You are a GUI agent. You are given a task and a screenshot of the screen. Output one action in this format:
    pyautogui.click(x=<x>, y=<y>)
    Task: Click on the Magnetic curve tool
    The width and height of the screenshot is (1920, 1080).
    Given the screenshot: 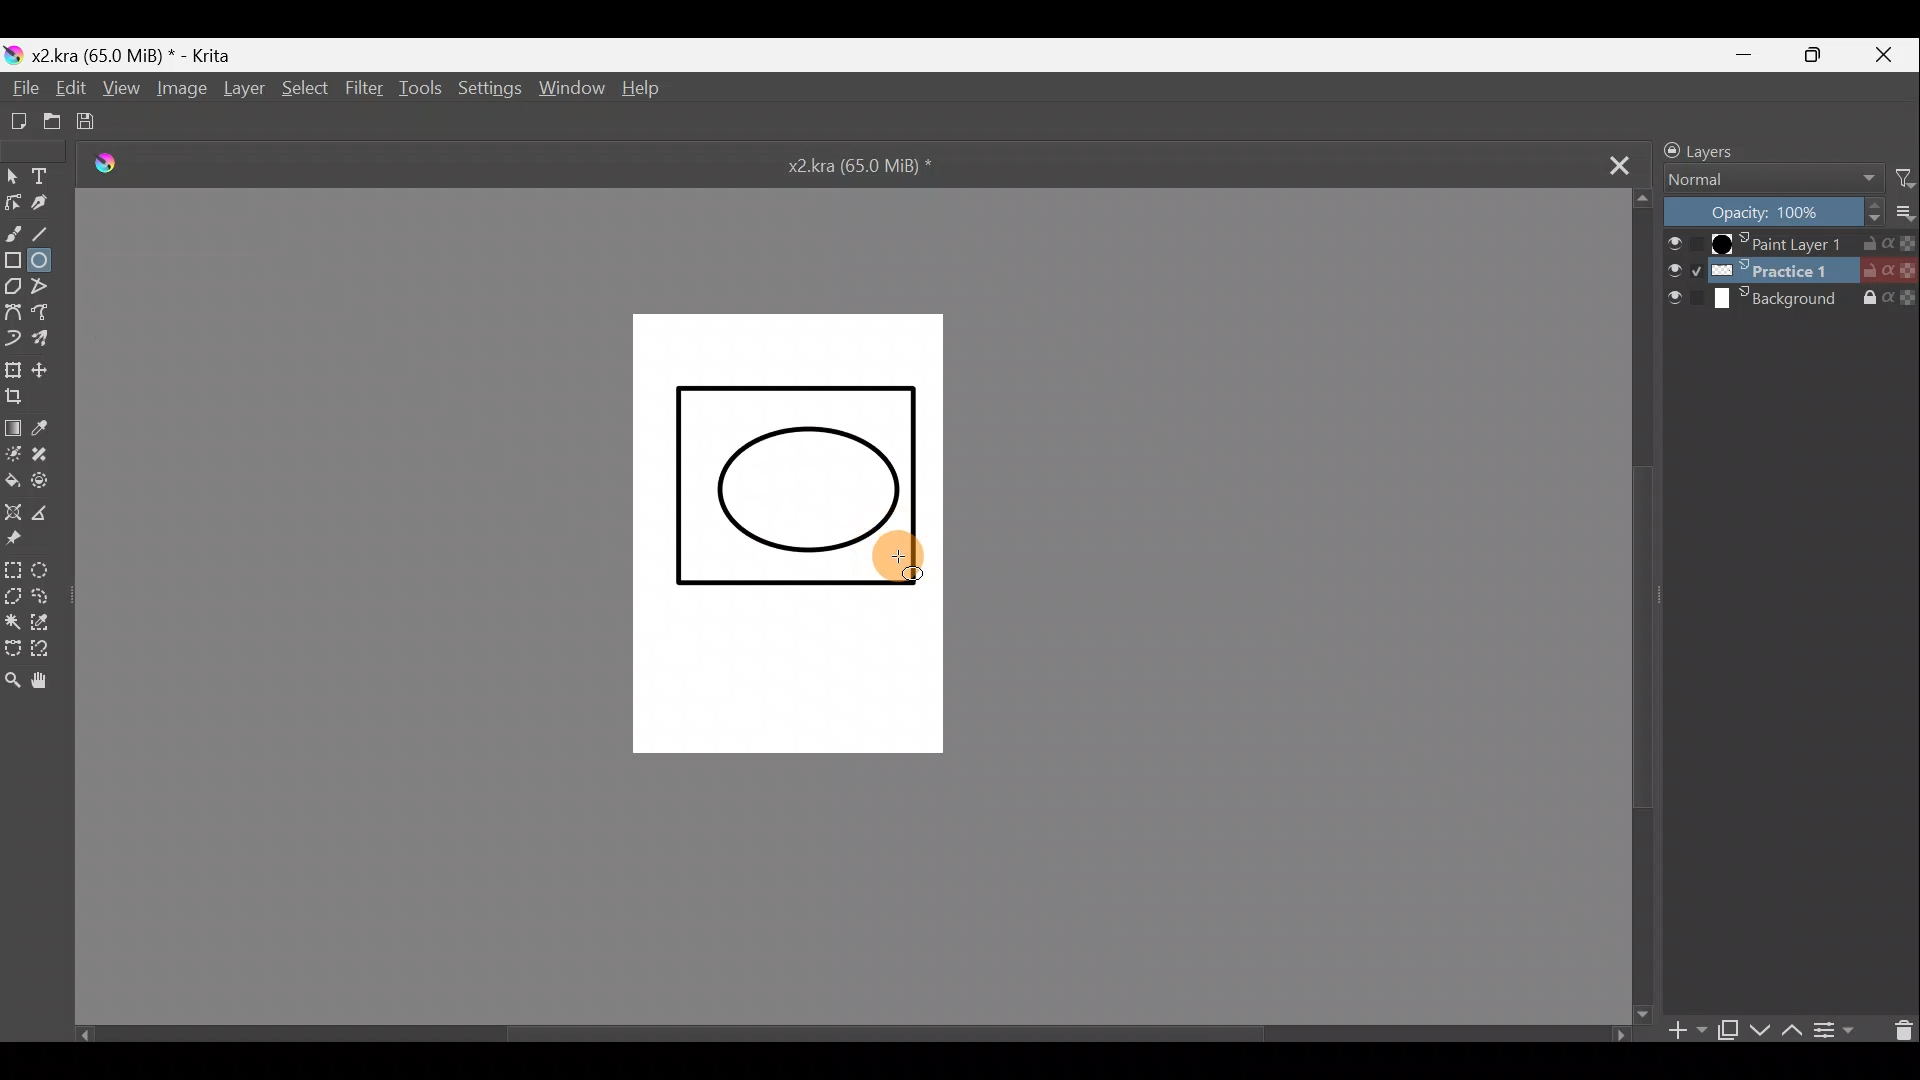 What is the action you would take?
    pyautogui.click(x=14, y=336)
    